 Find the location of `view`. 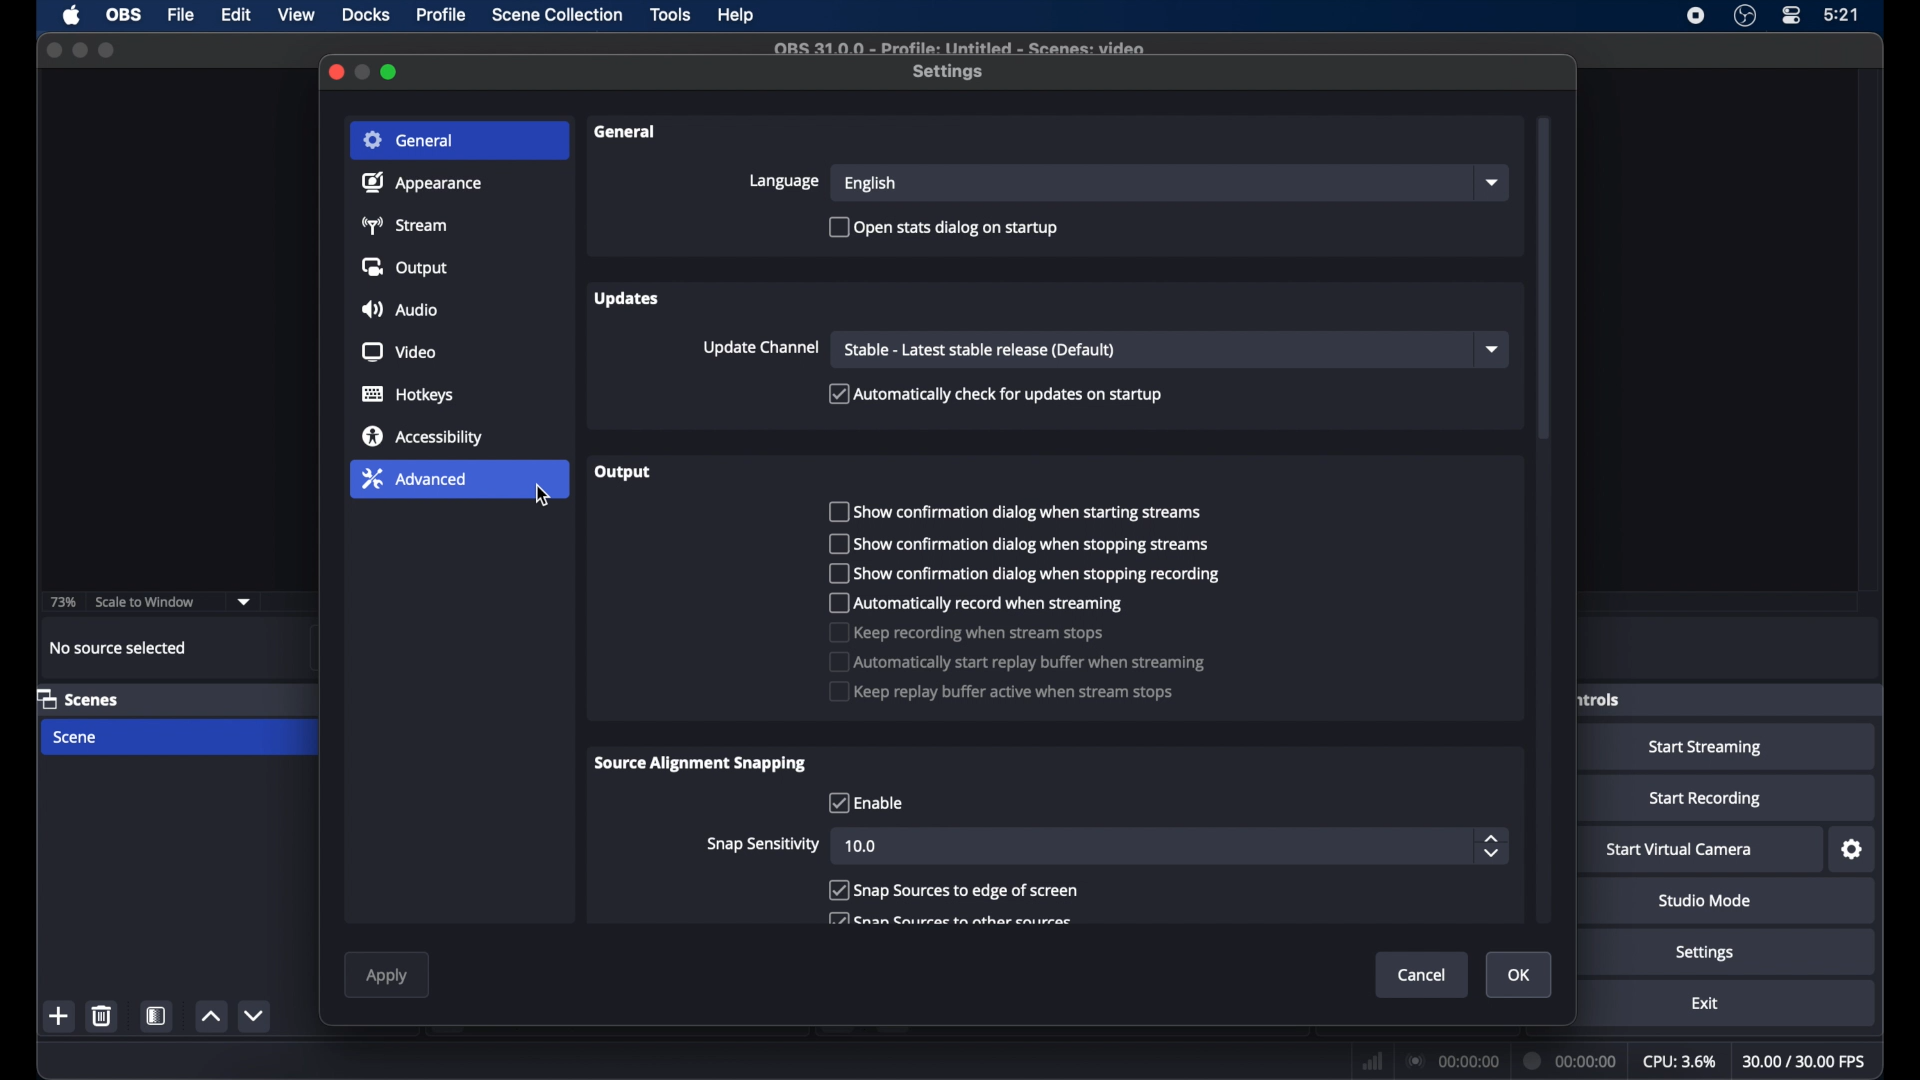

view is located at coordinates (296, 15).